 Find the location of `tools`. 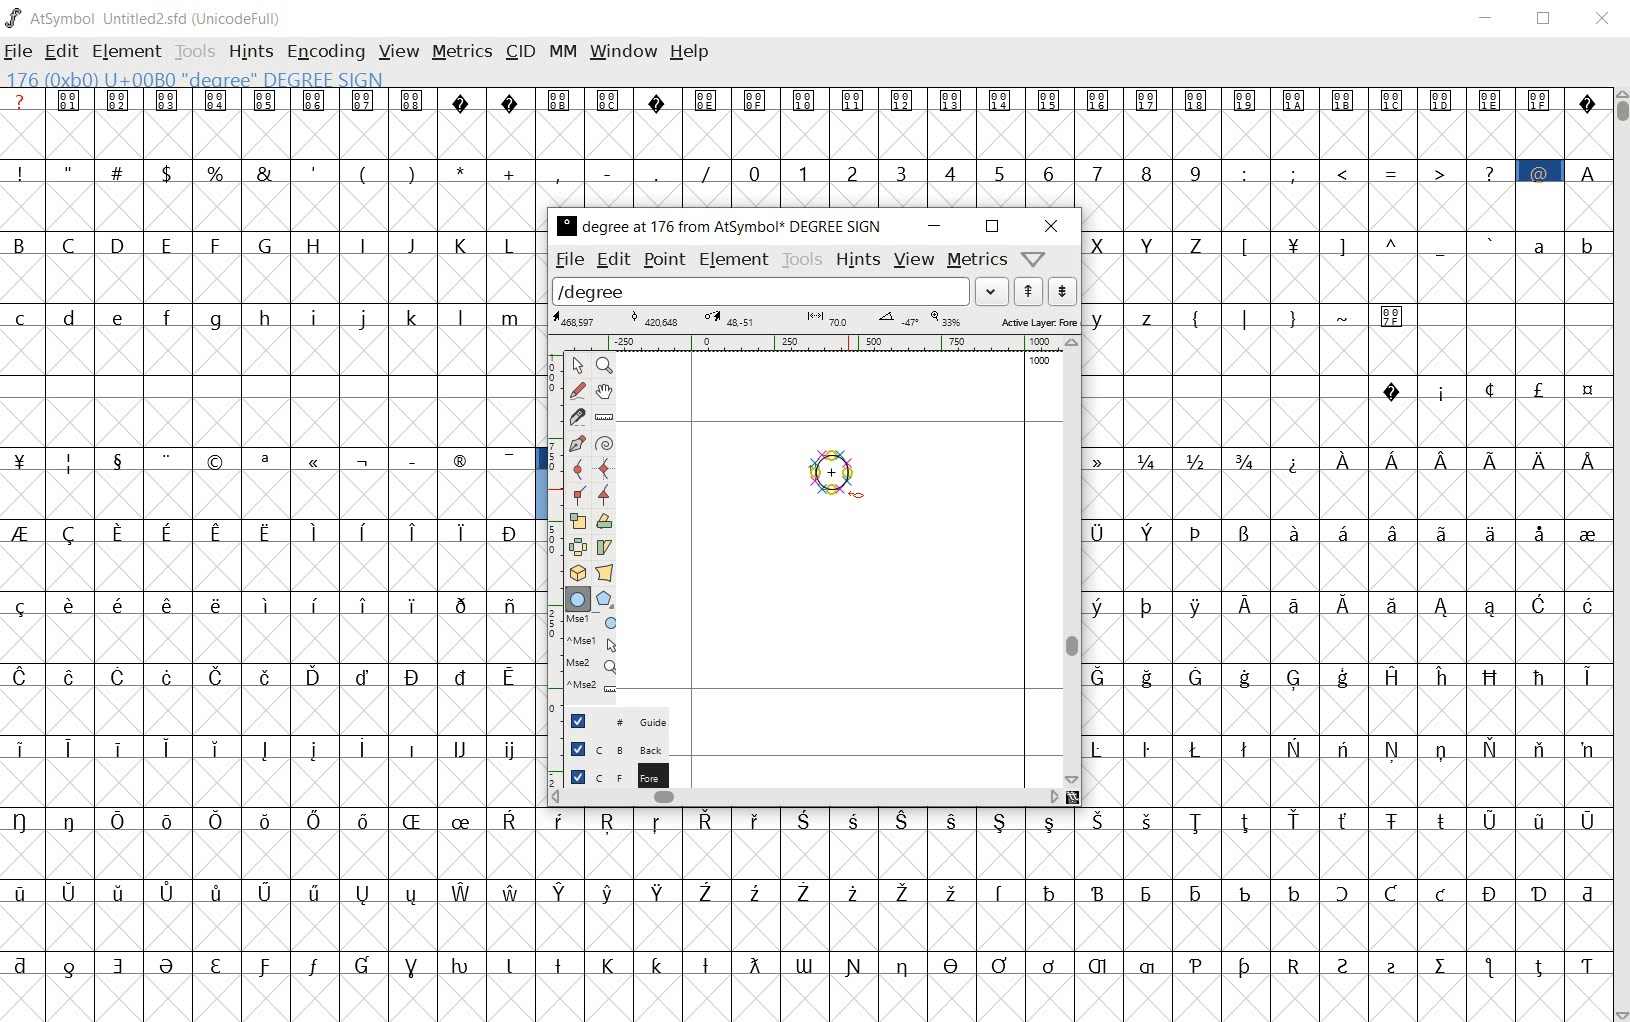

tools is located at coordinates (801, 260).